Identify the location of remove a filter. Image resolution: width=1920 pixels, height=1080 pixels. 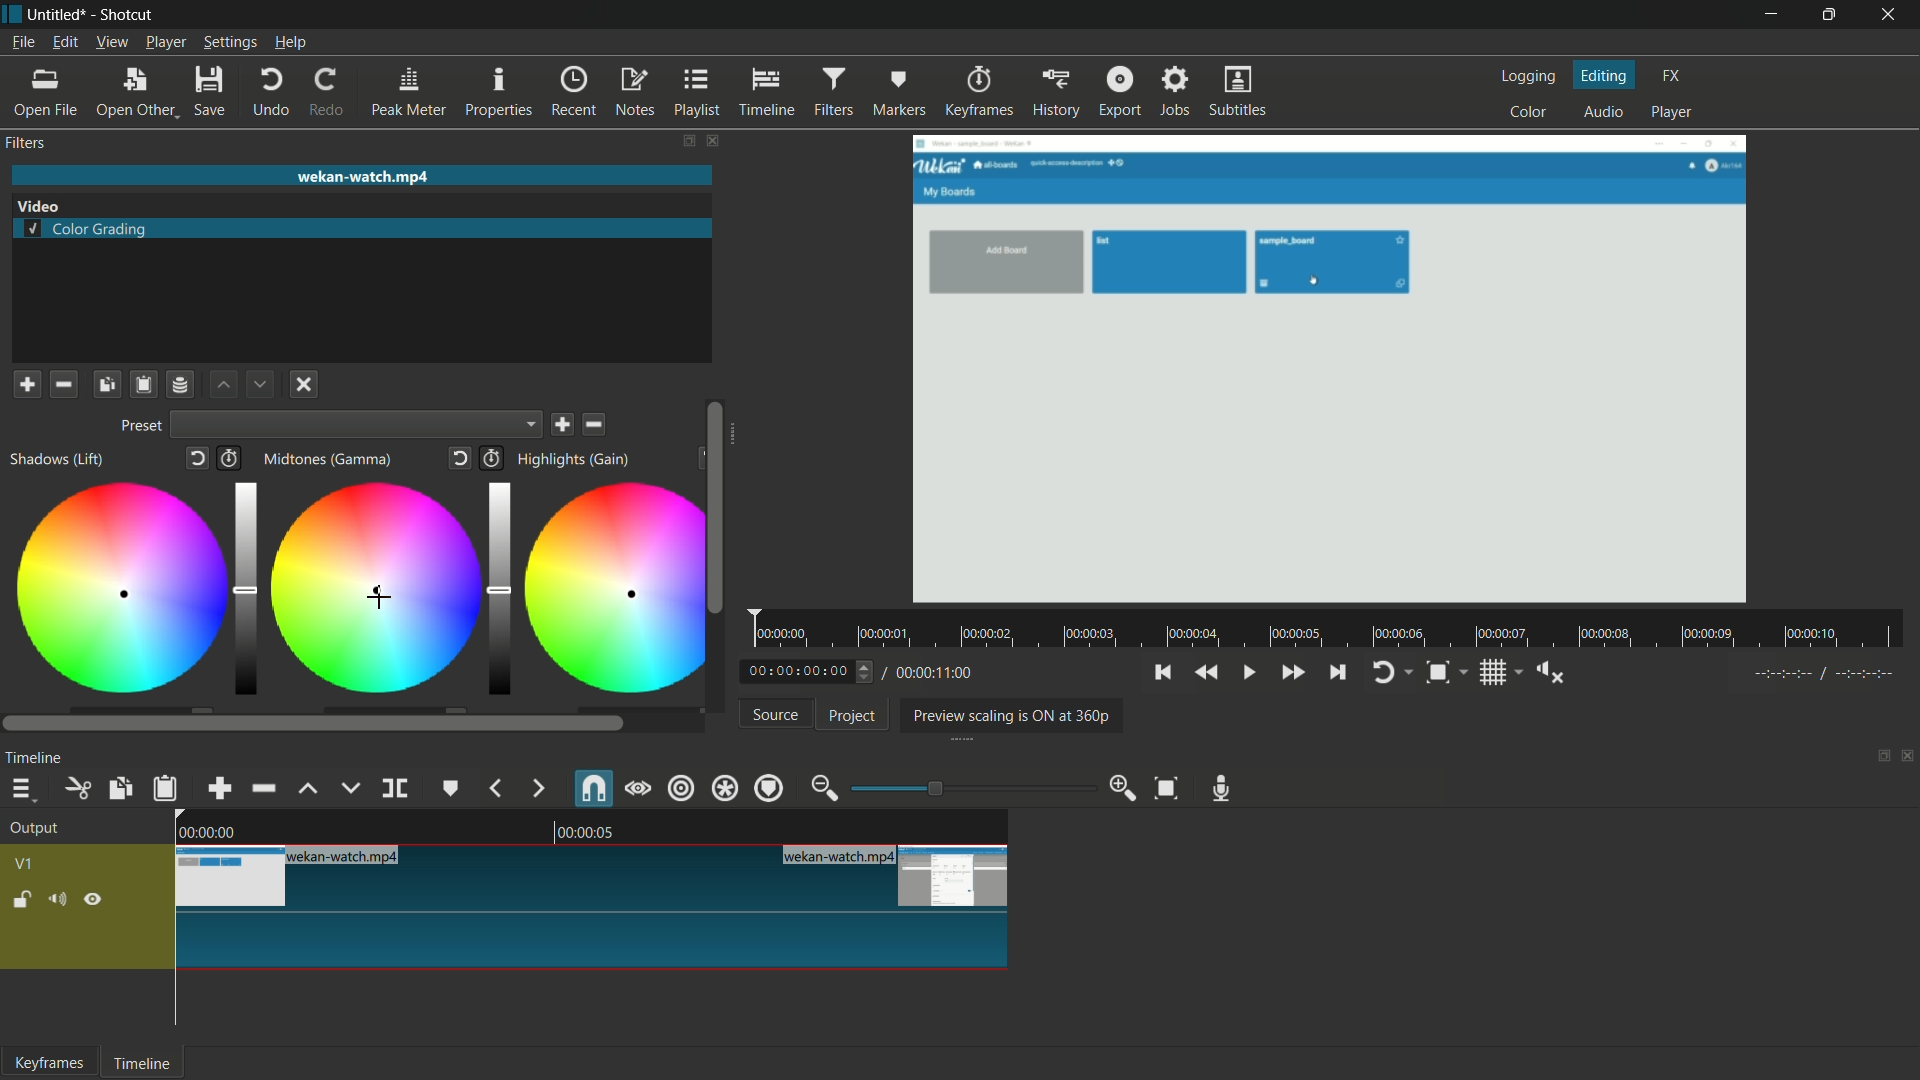
(64, 386).